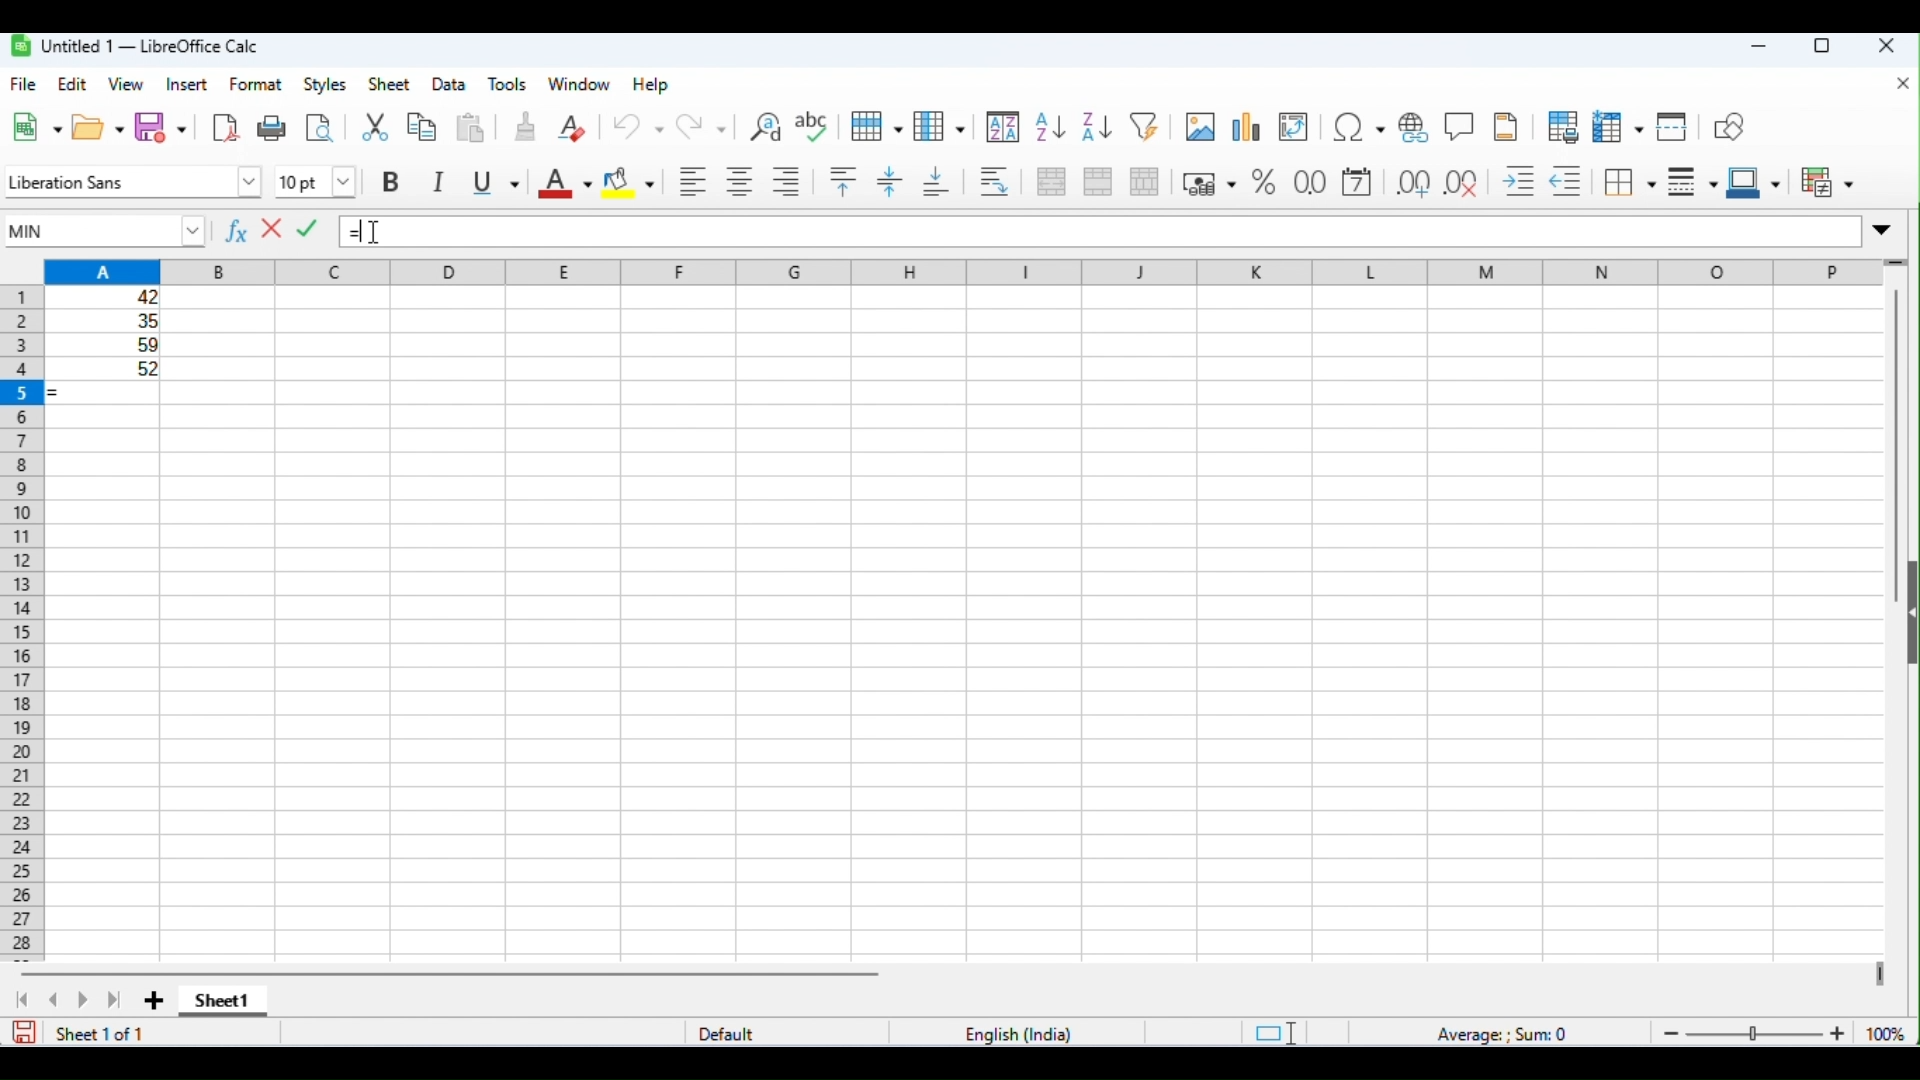 This screenshot has width=1920, height=1080. I want to click on merge cells, so click(1097, 181).